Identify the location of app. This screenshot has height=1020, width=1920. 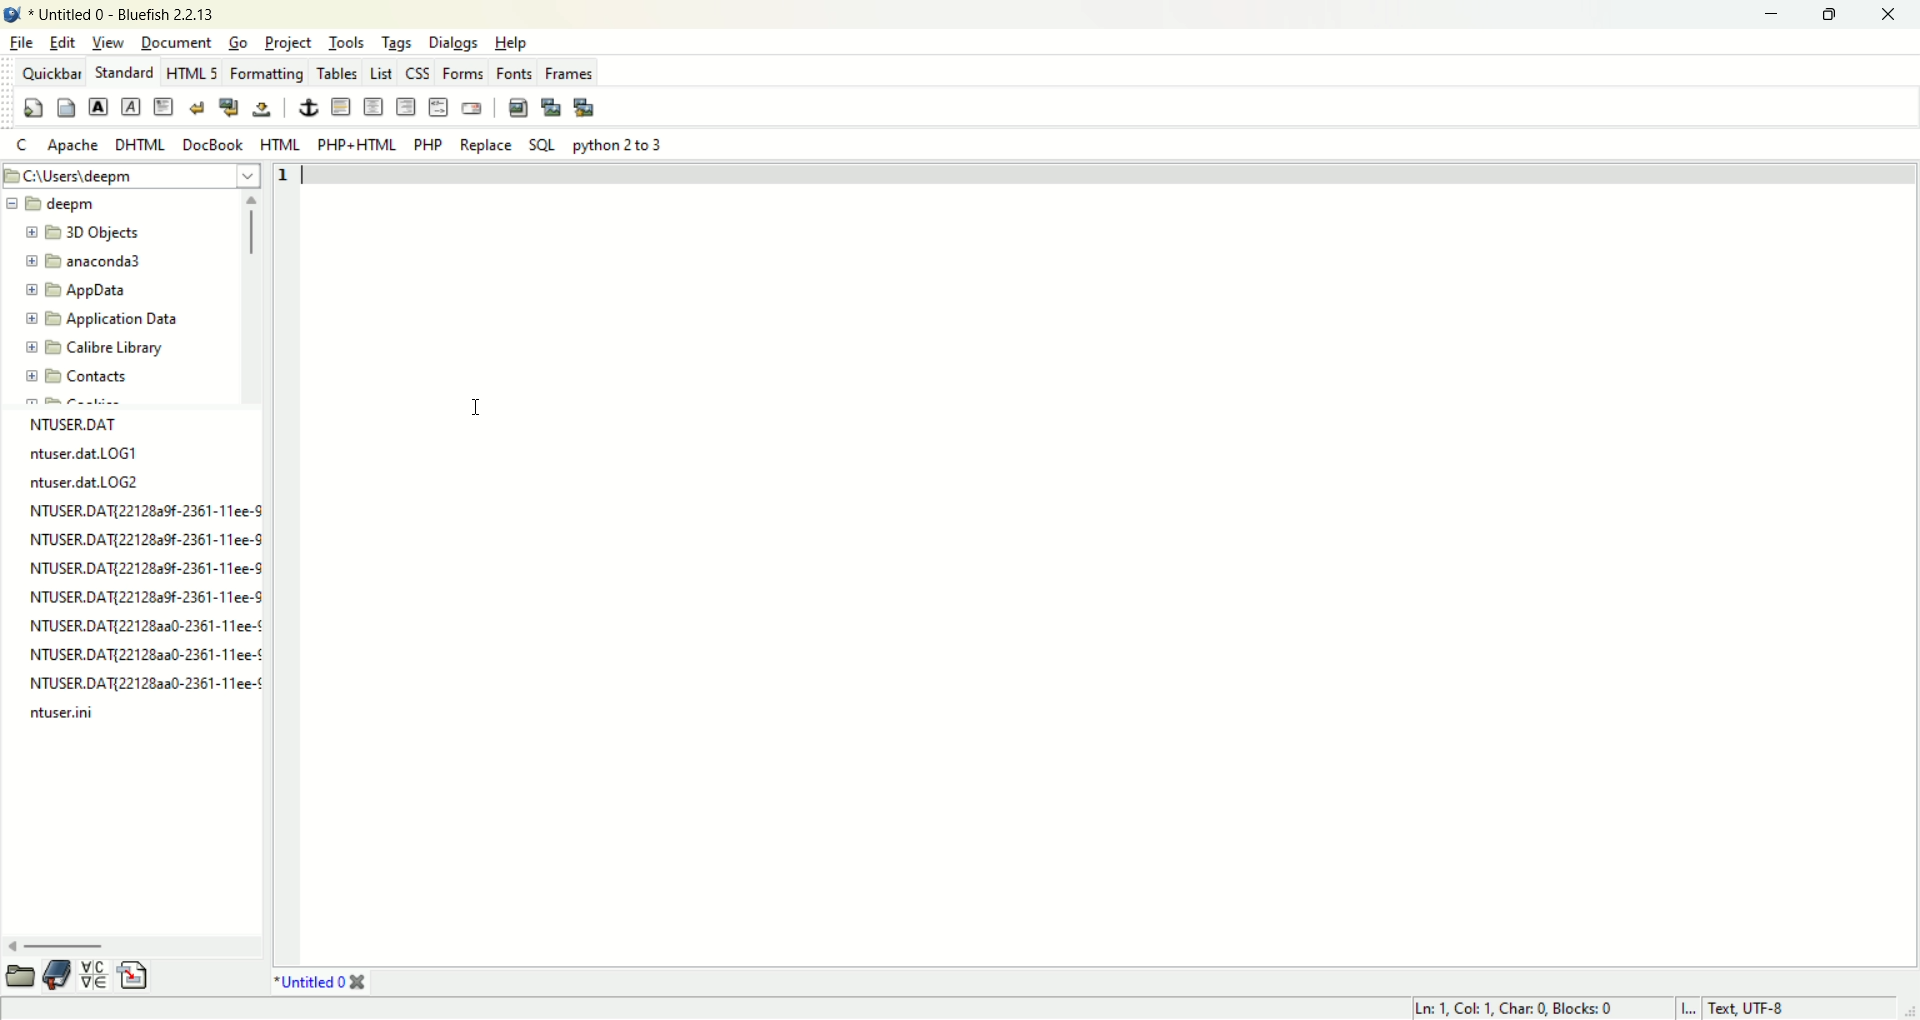
(82, 293).